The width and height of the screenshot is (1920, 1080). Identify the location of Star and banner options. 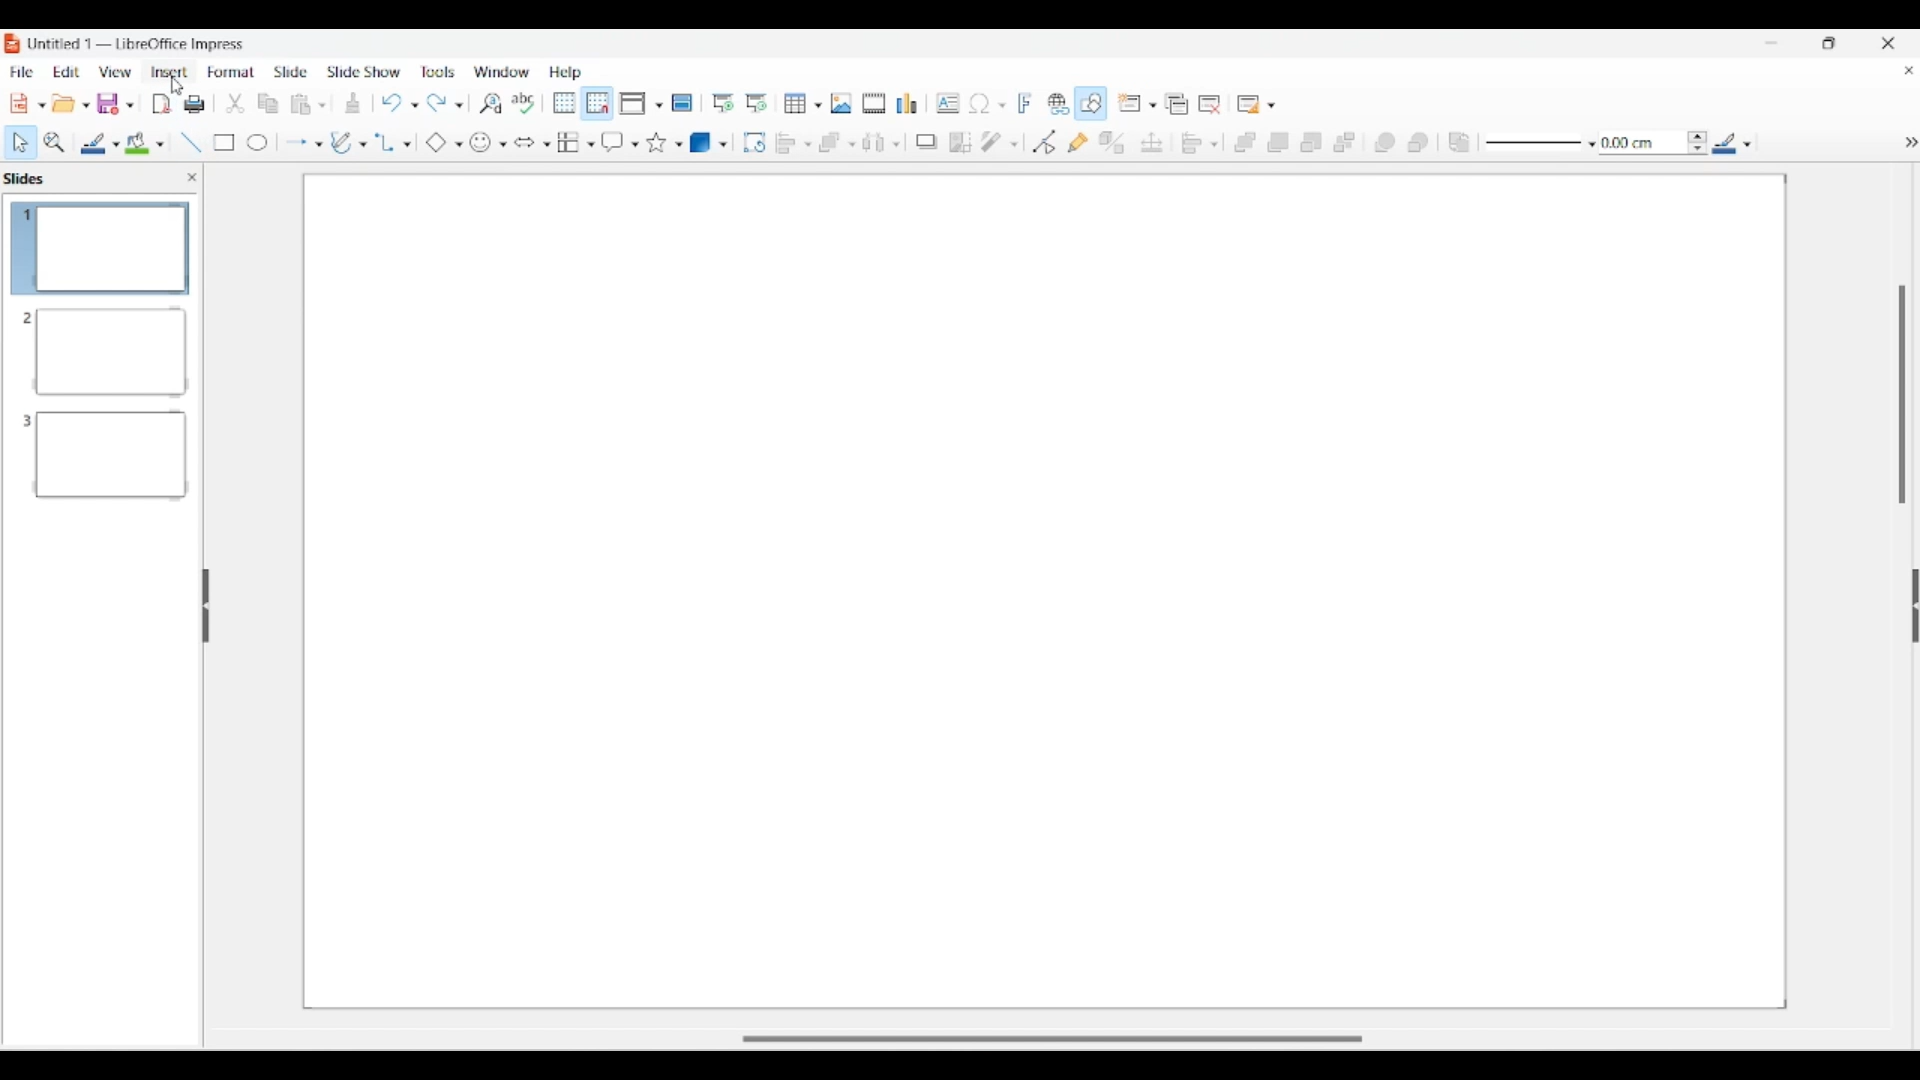
(665, 143).